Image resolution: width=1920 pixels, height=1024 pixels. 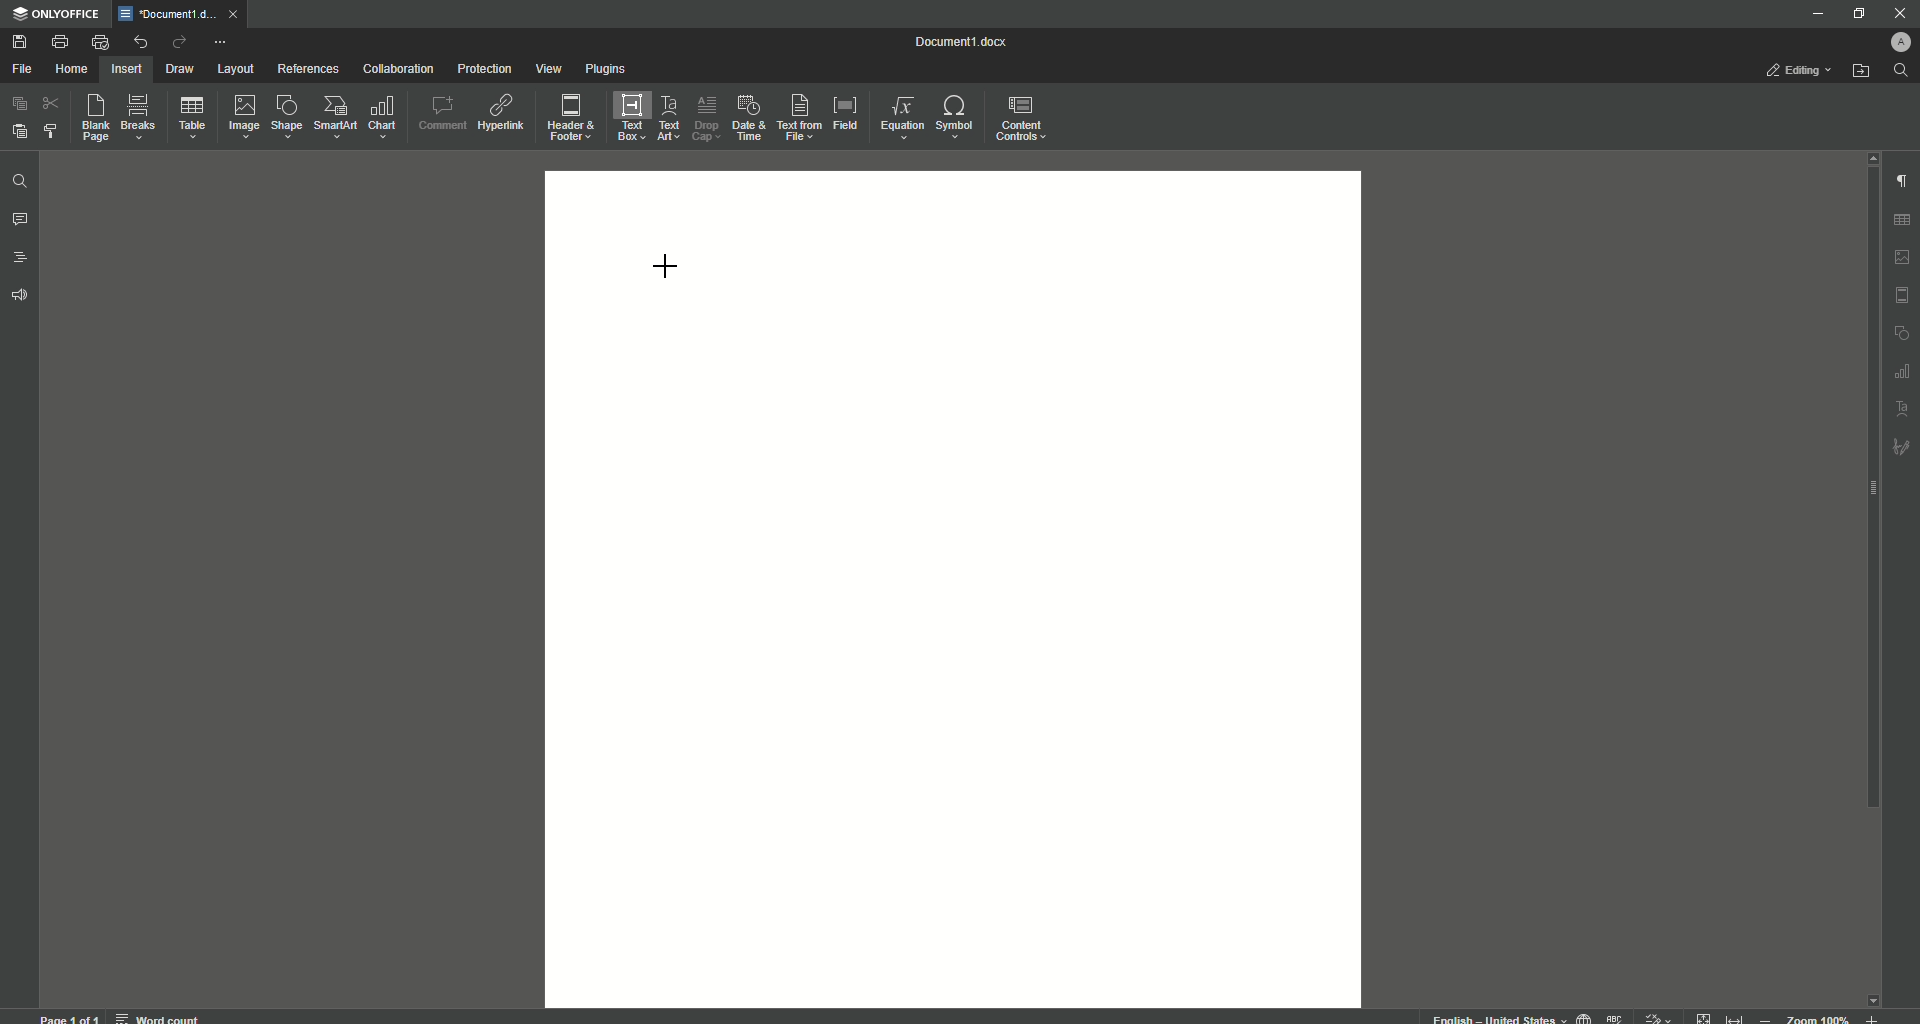 What do you see at coordinates (284, 116) in the screenshot?
I see `Shape` at bounding box center [284, 116].